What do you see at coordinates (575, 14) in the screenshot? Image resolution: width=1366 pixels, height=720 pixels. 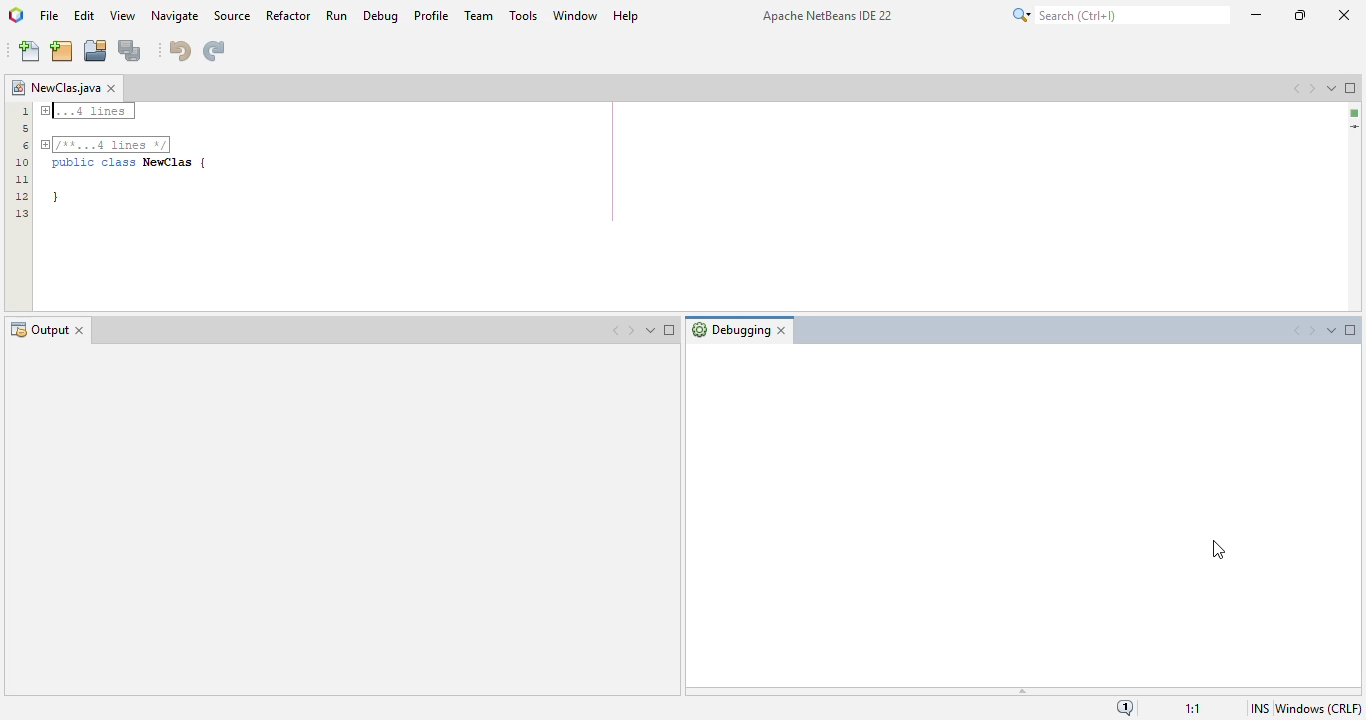 I see `window` at bounding box center [575, 14].